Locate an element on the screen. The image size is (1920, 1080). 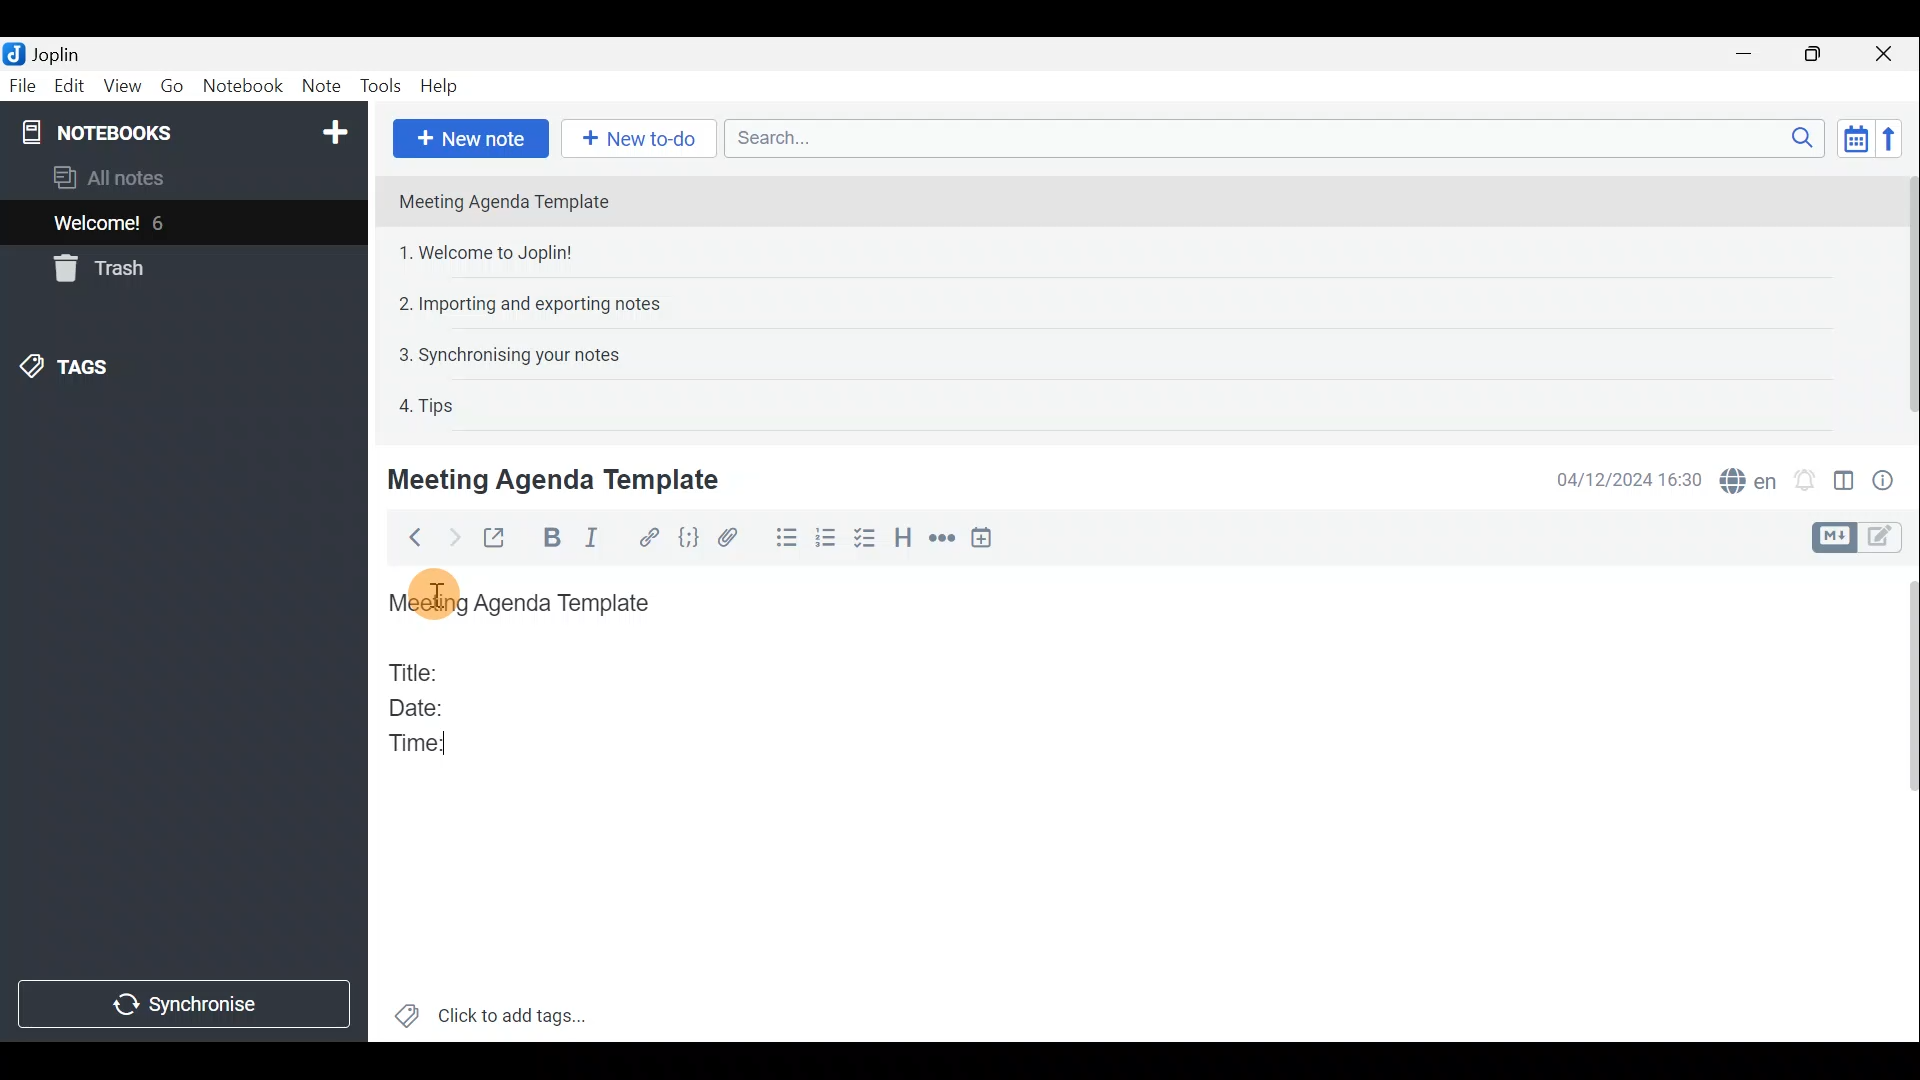
Time: is located at coordinates (419, 744).